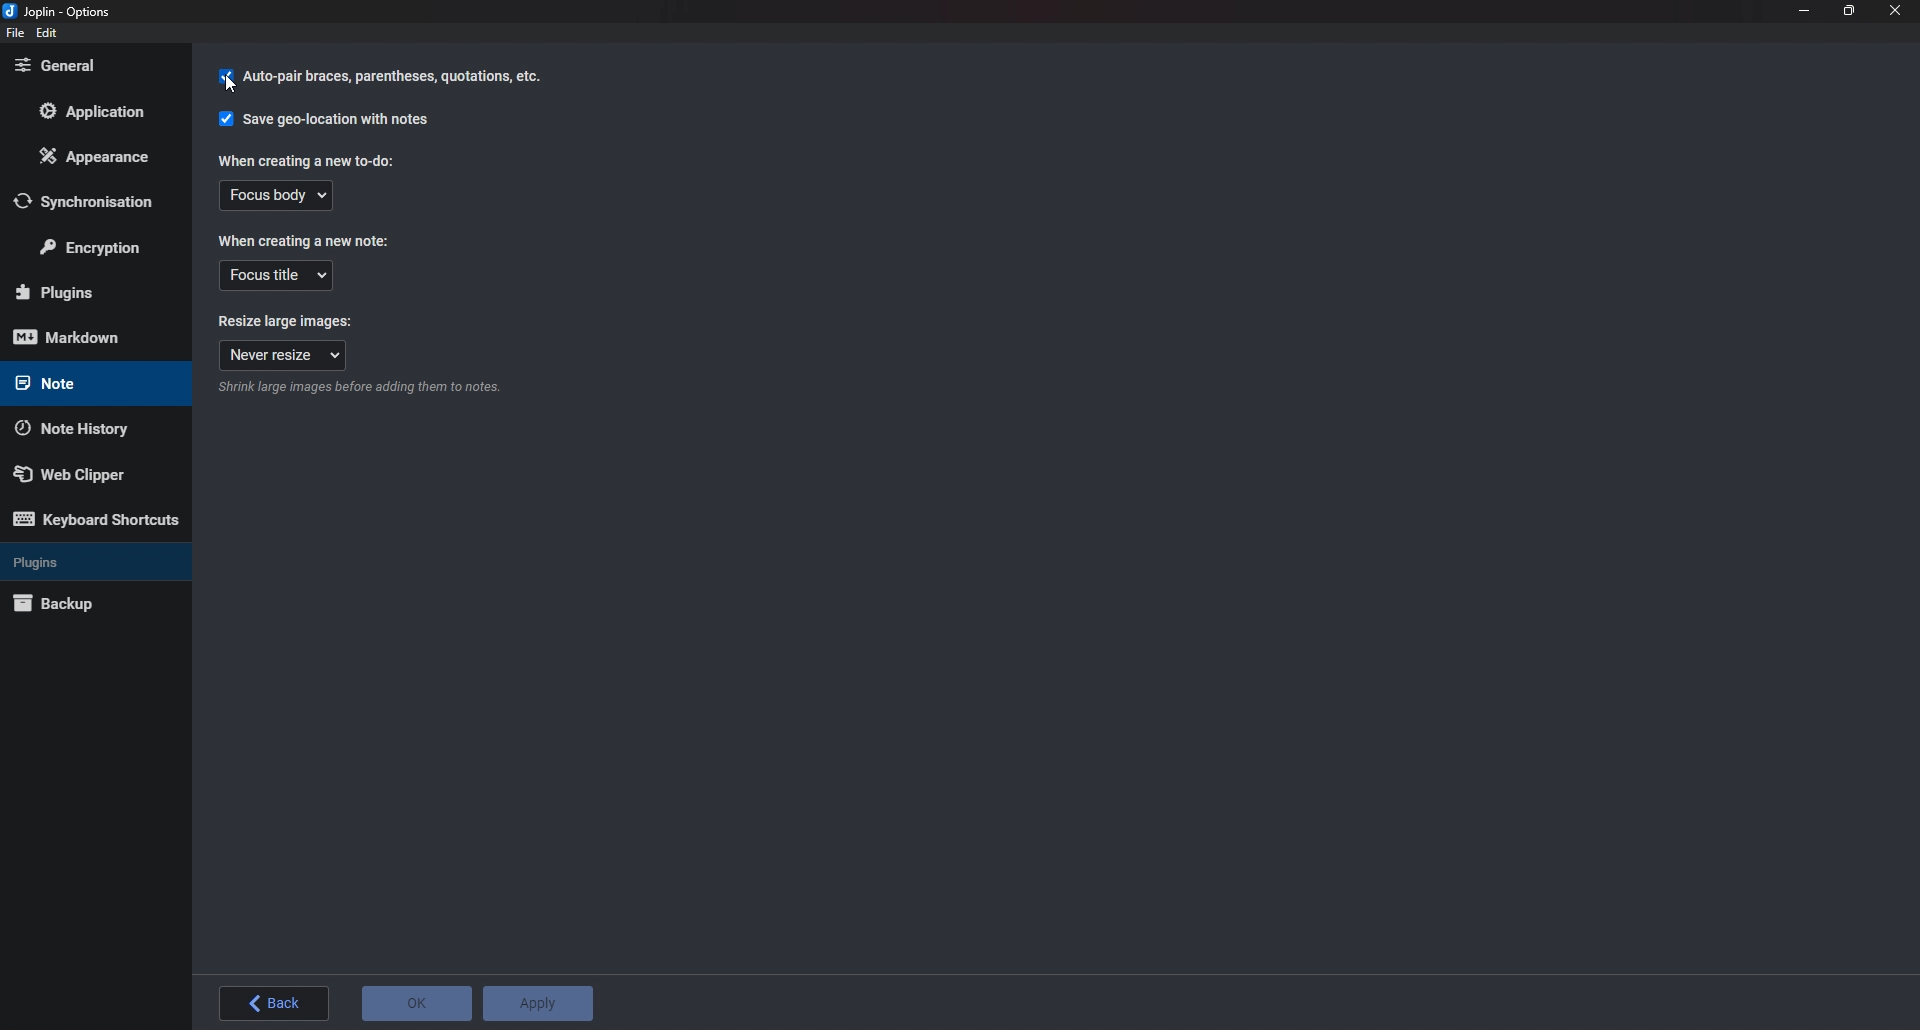 Image resolution: width=1920 pixels, height=1030 pixels. Describe the element at coordinates (89, 248) in the screenshot. I see `Encryption` at that location.